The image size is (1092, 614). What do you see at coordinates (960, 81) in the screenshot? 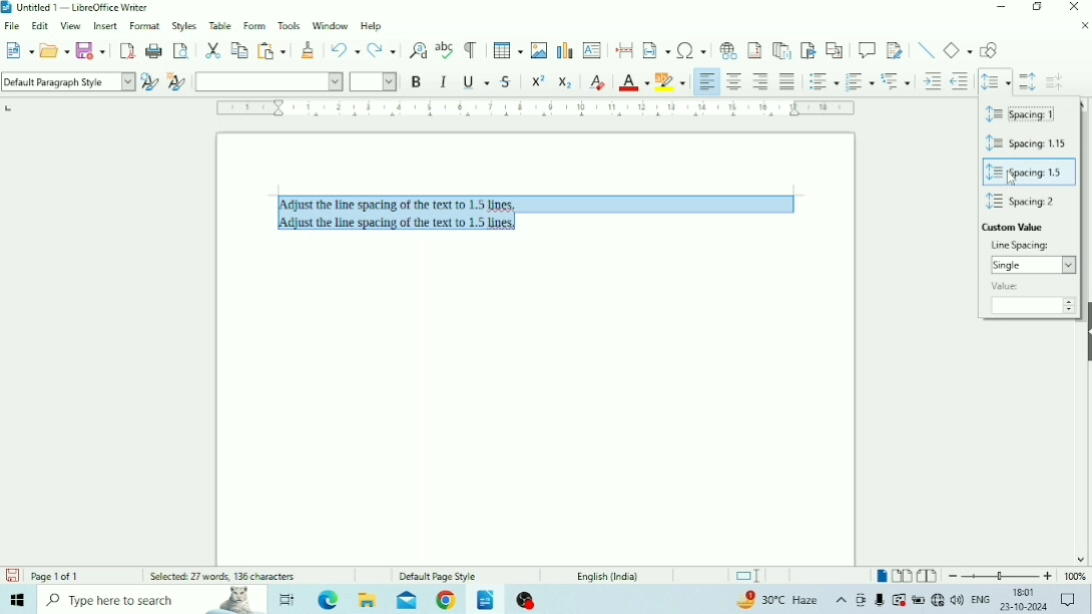
I see `Decrease Indent` at bounding box center [960, 81].